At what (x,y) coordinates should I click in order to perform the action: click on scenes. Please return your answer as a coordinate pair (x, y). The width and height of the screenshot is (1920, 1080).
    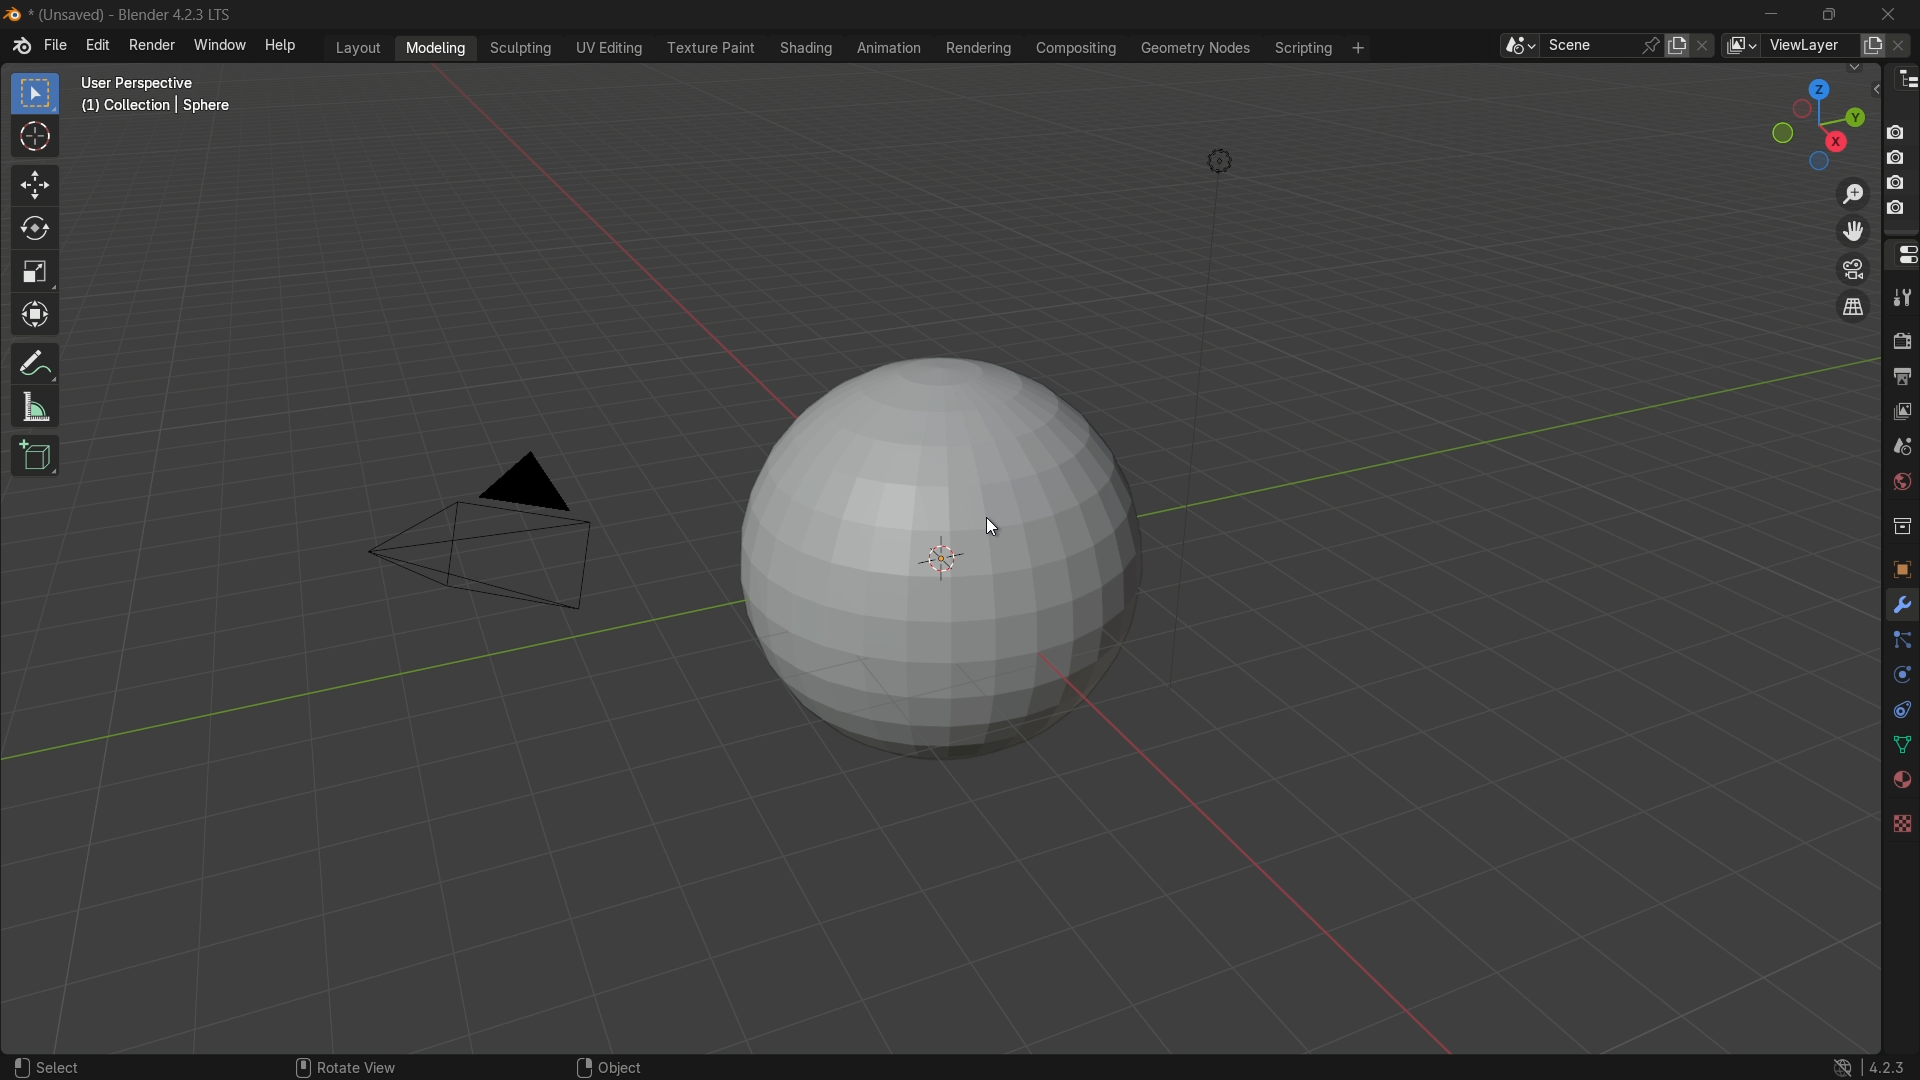
    Looking at the image, I should click on (1901, 449).